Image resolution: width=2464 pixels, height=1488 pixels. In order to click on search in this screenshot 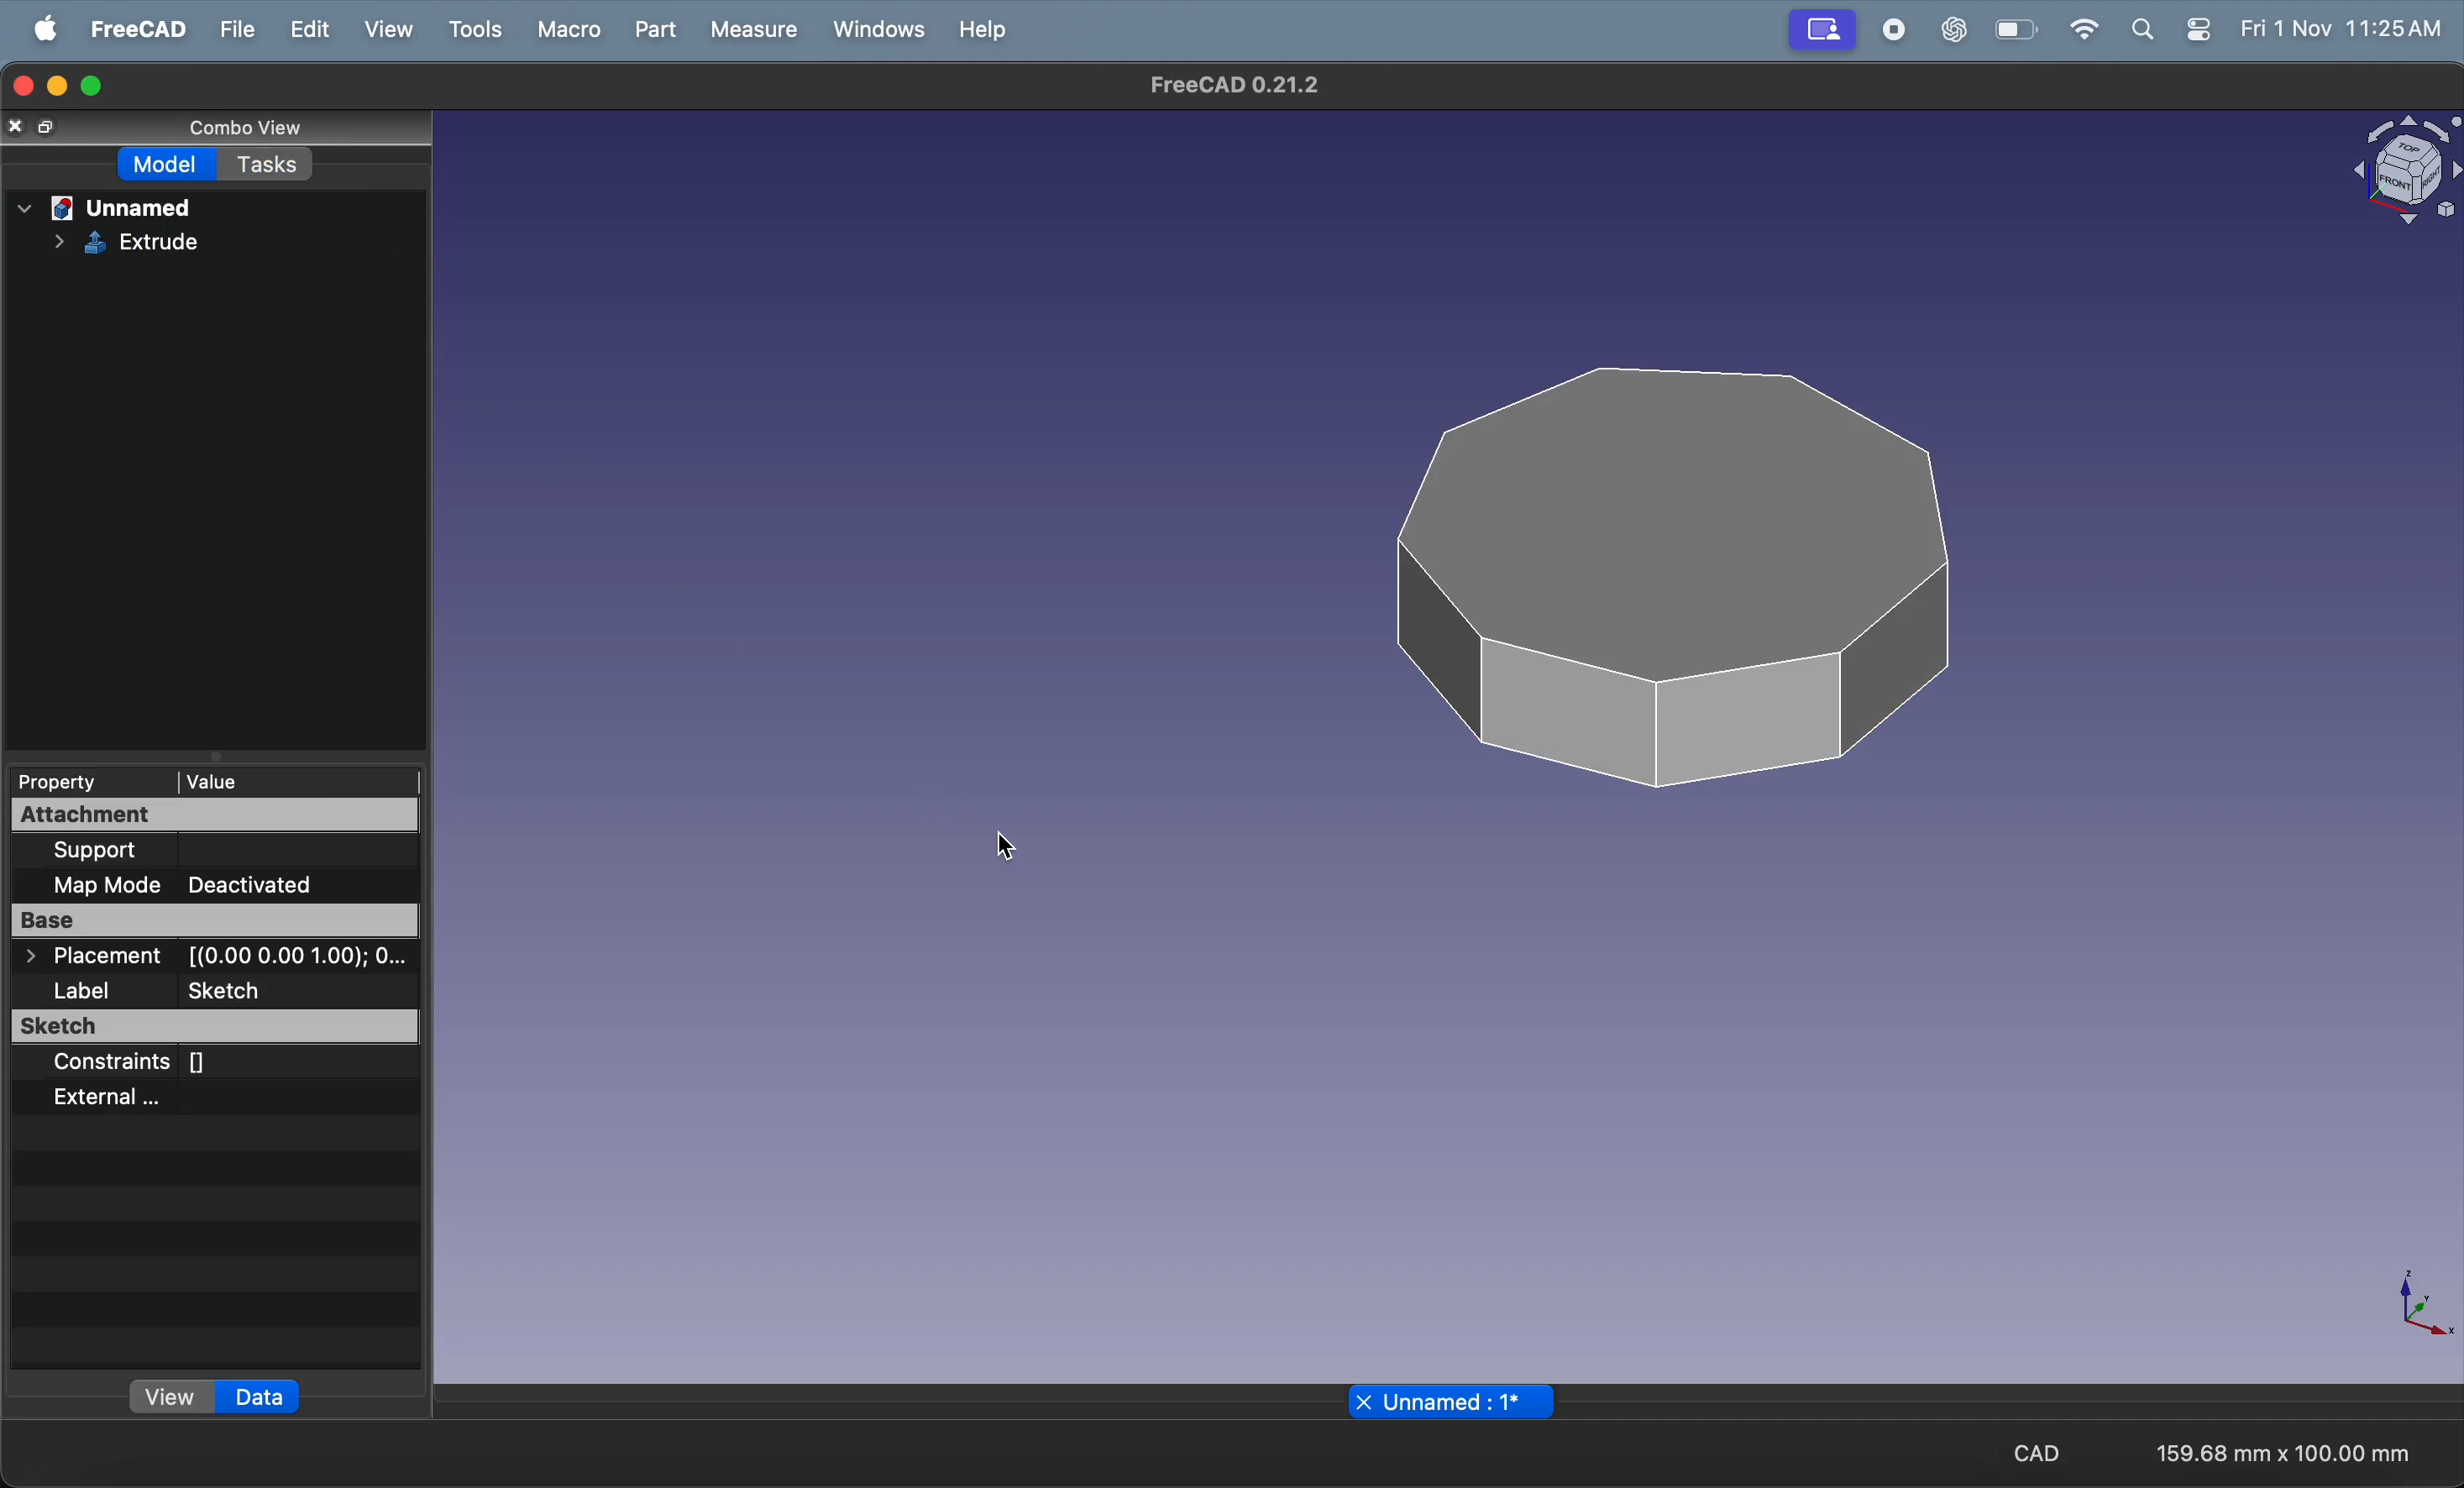, I will do `click(2142, 29)`.